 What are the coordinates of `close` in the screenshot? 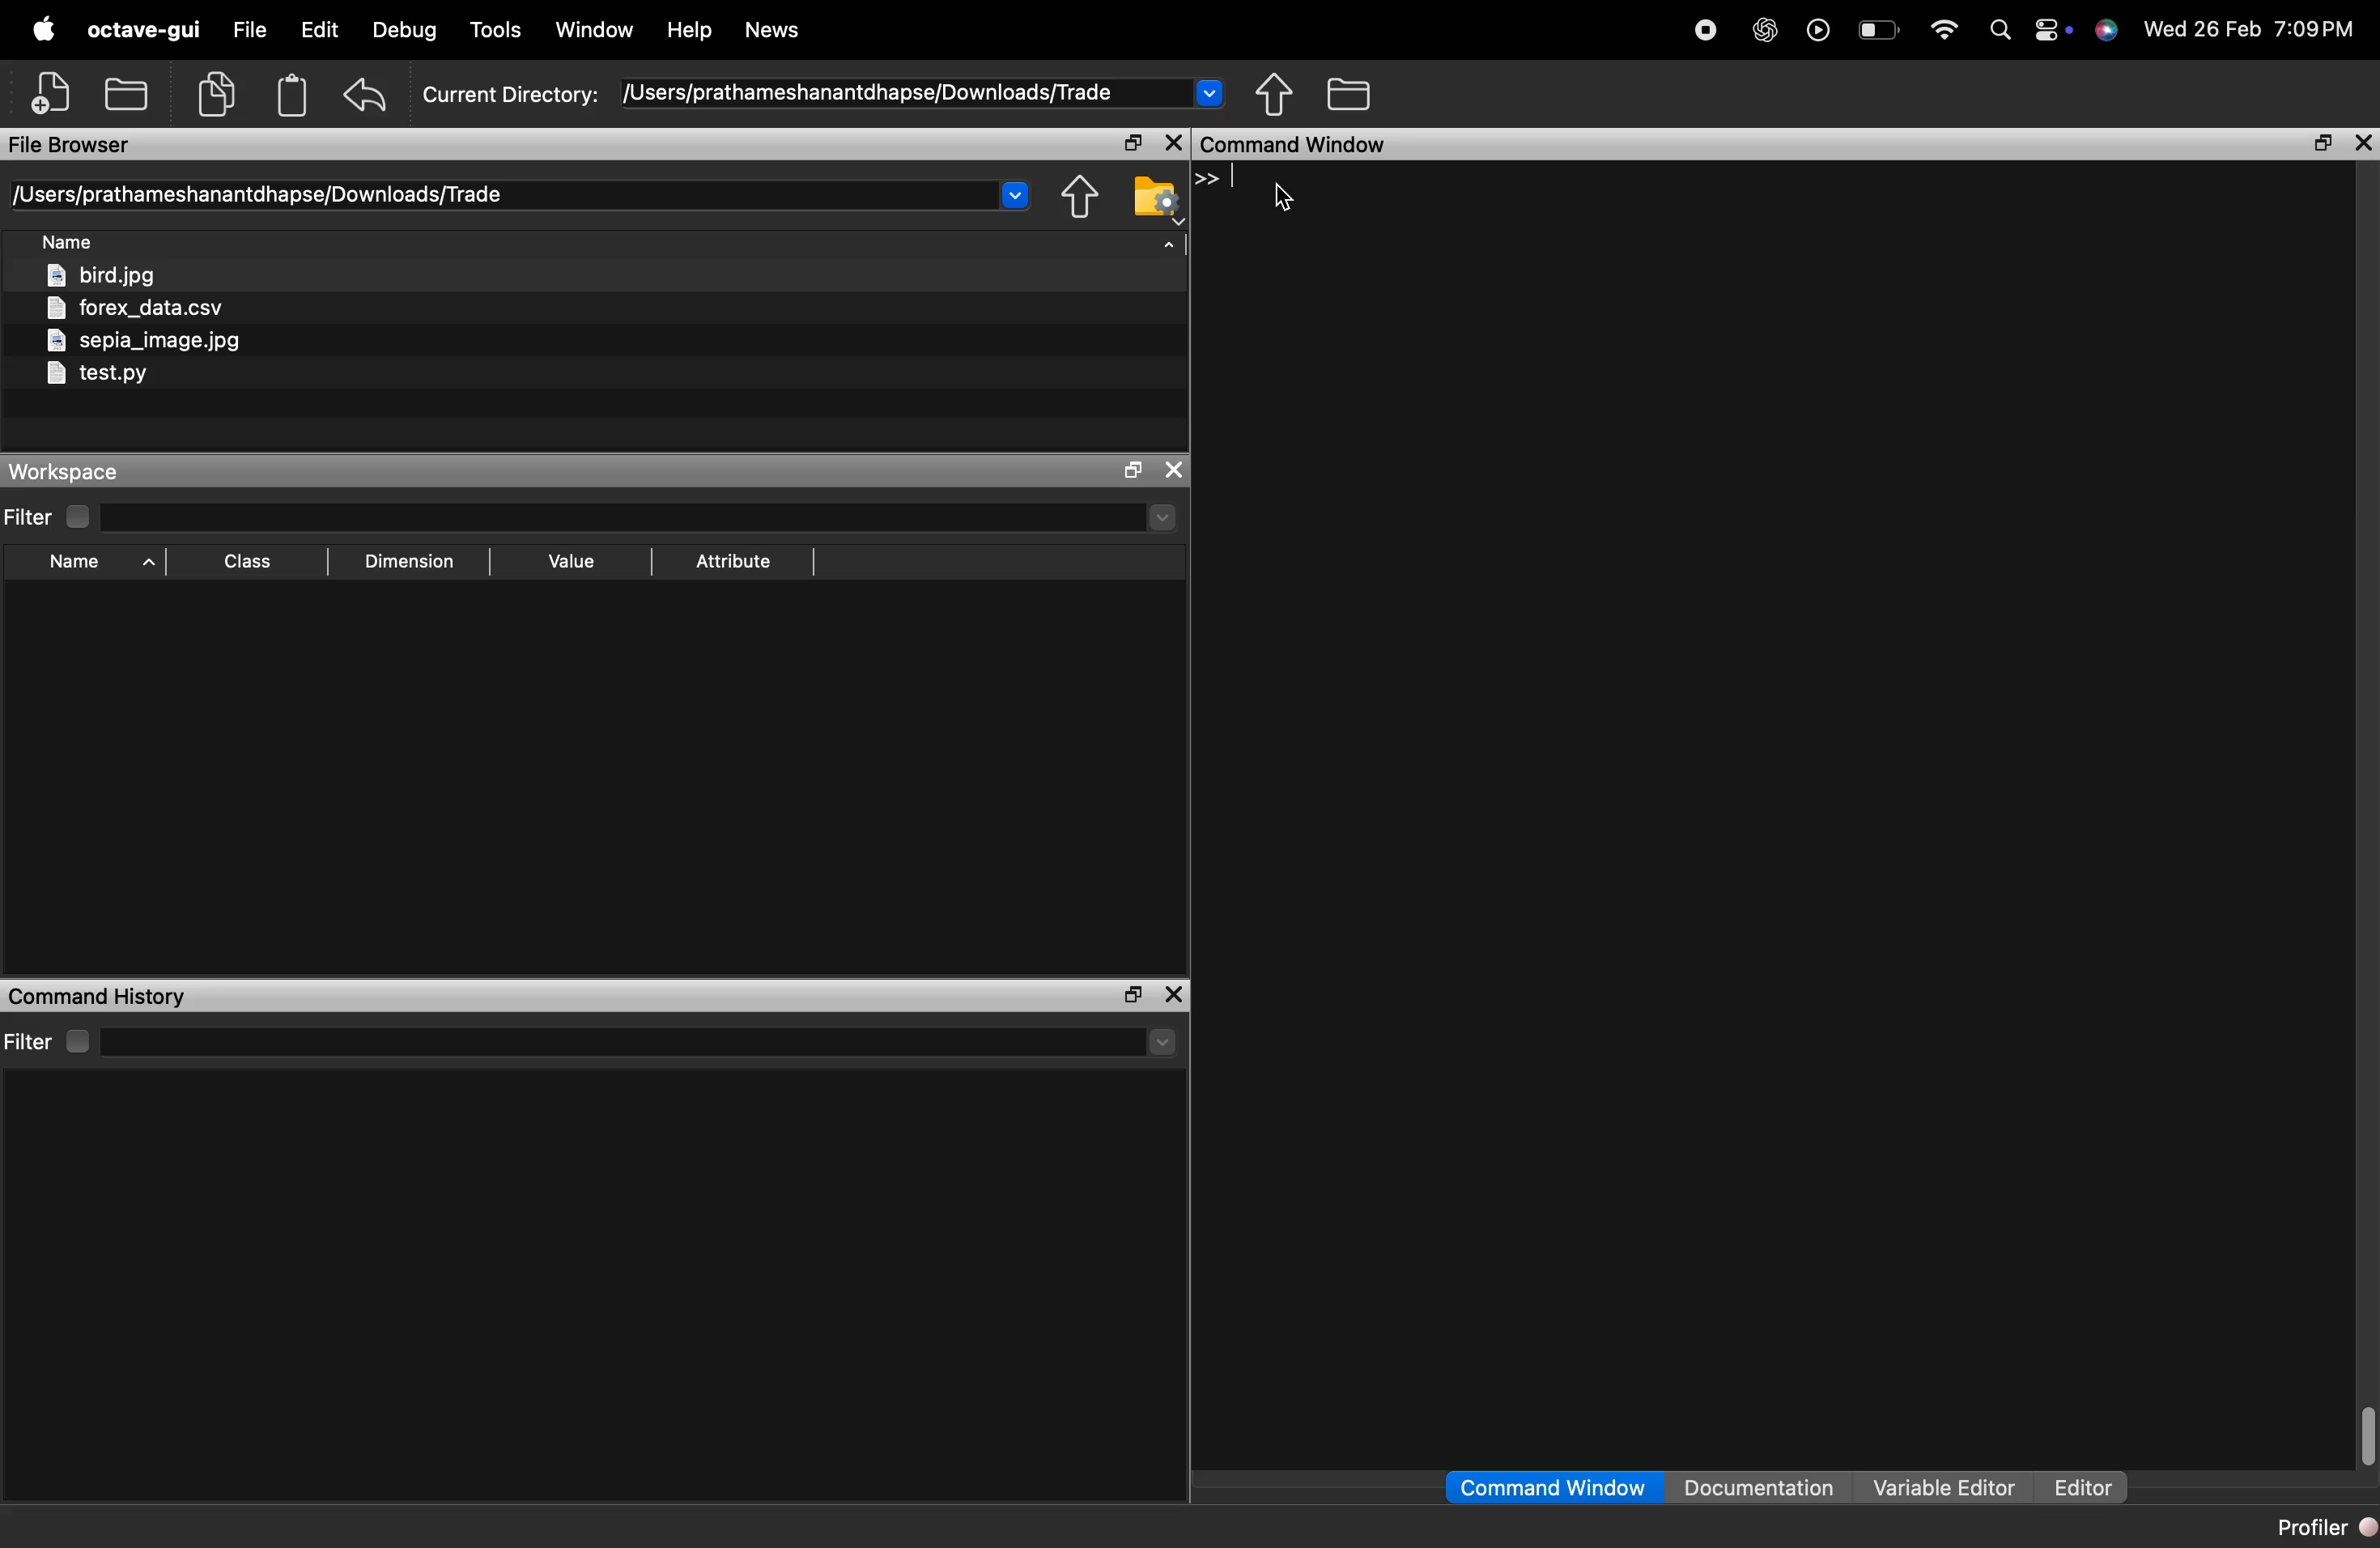 It's located at (1176, 995).